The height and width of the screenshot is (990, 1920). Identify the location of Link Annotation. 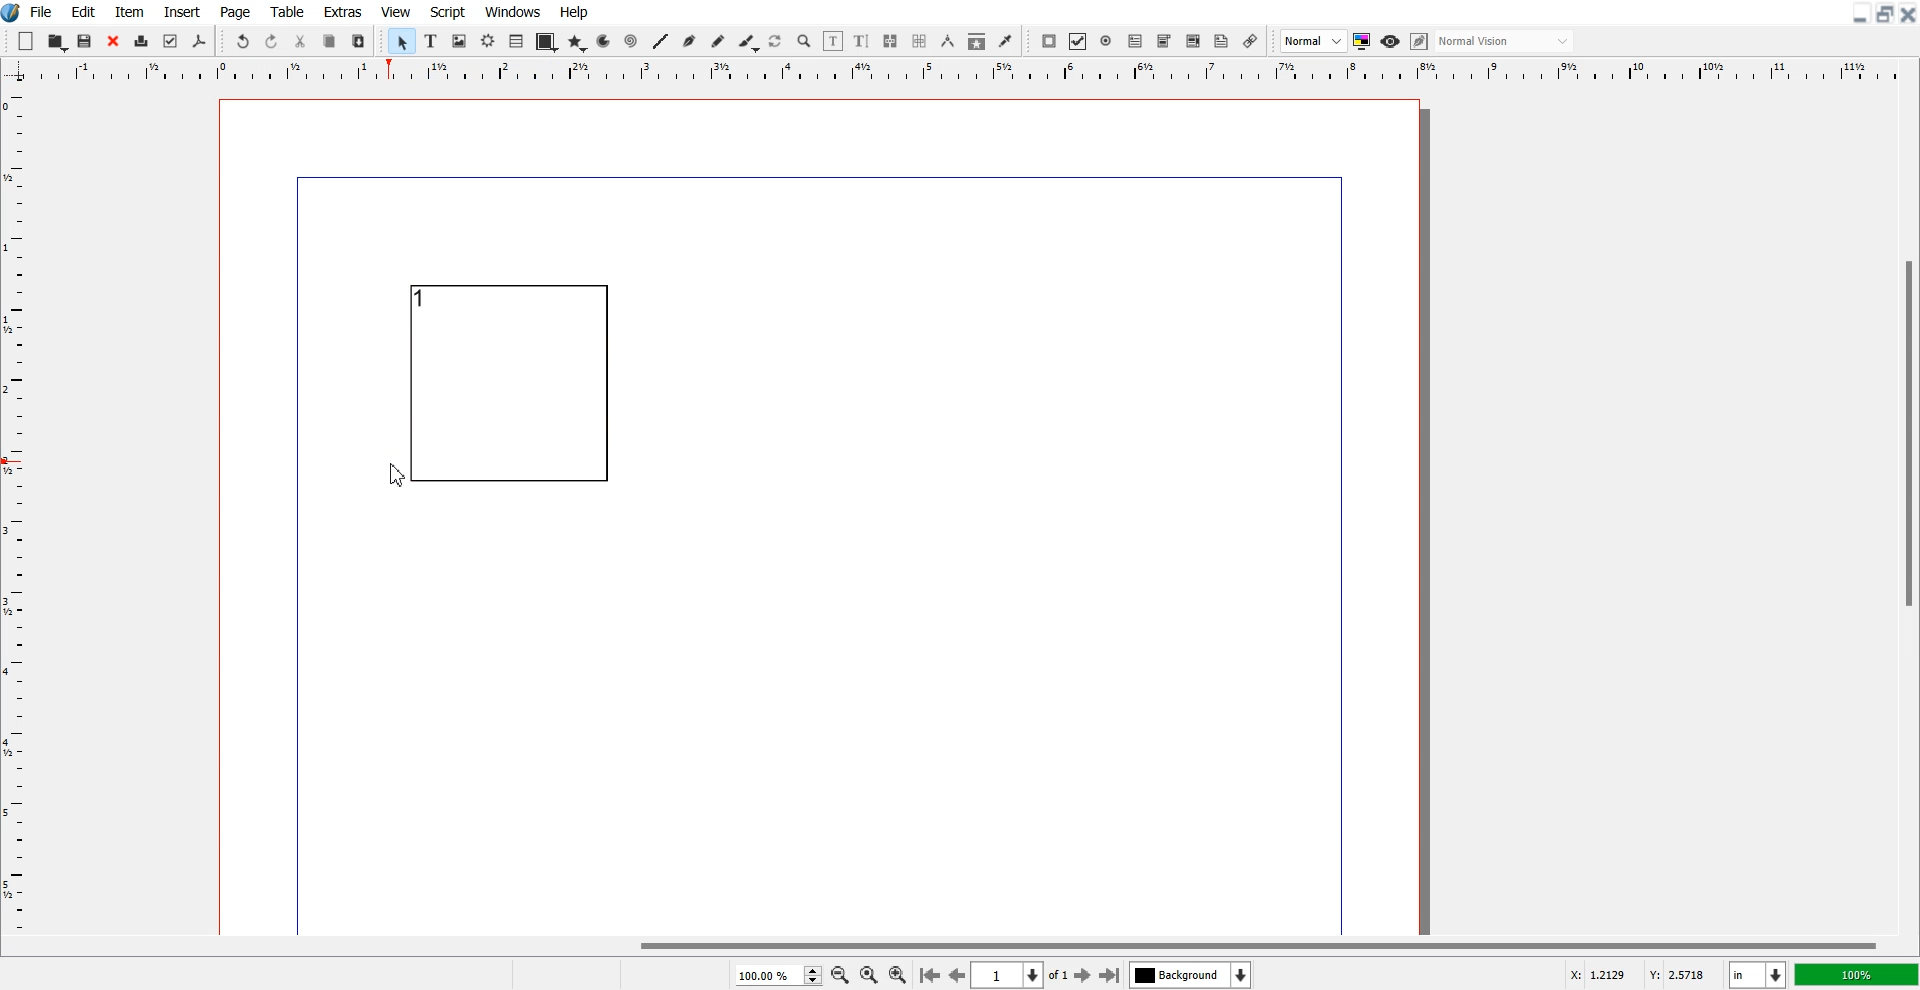
(1250, 41).